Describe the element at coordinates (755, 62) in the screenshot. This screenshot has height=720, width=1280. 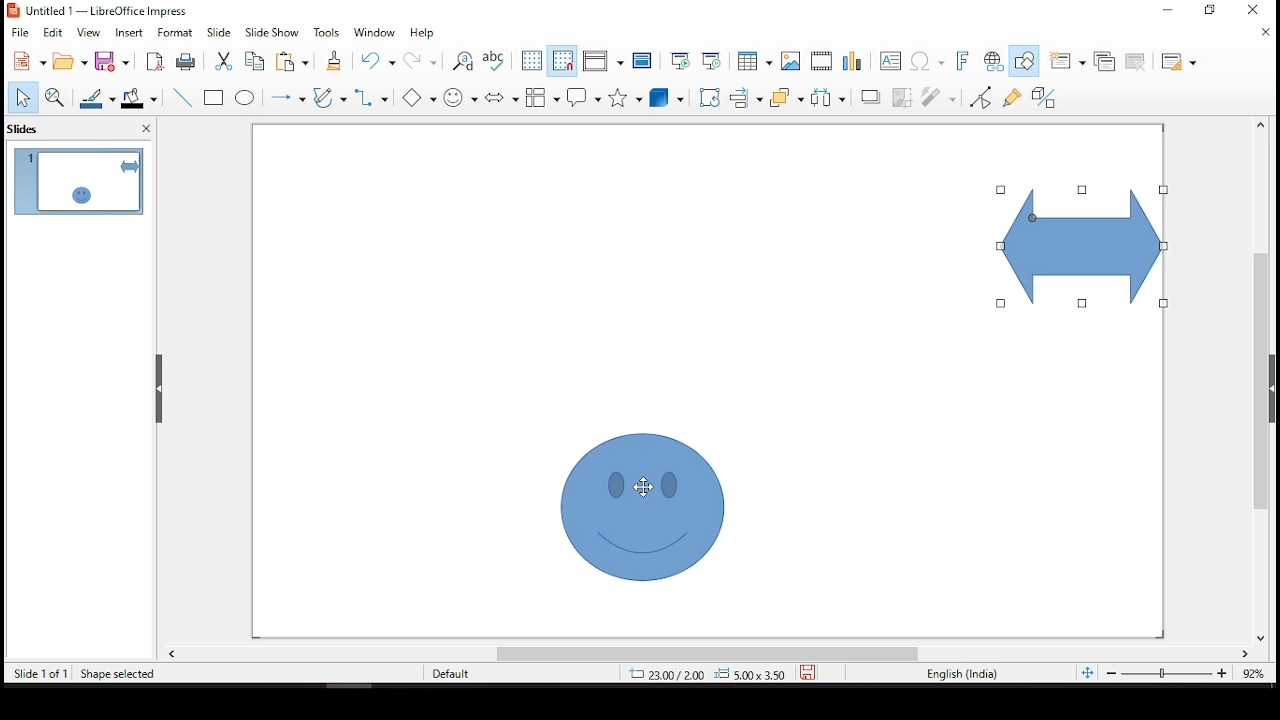
I see `table` at that location.